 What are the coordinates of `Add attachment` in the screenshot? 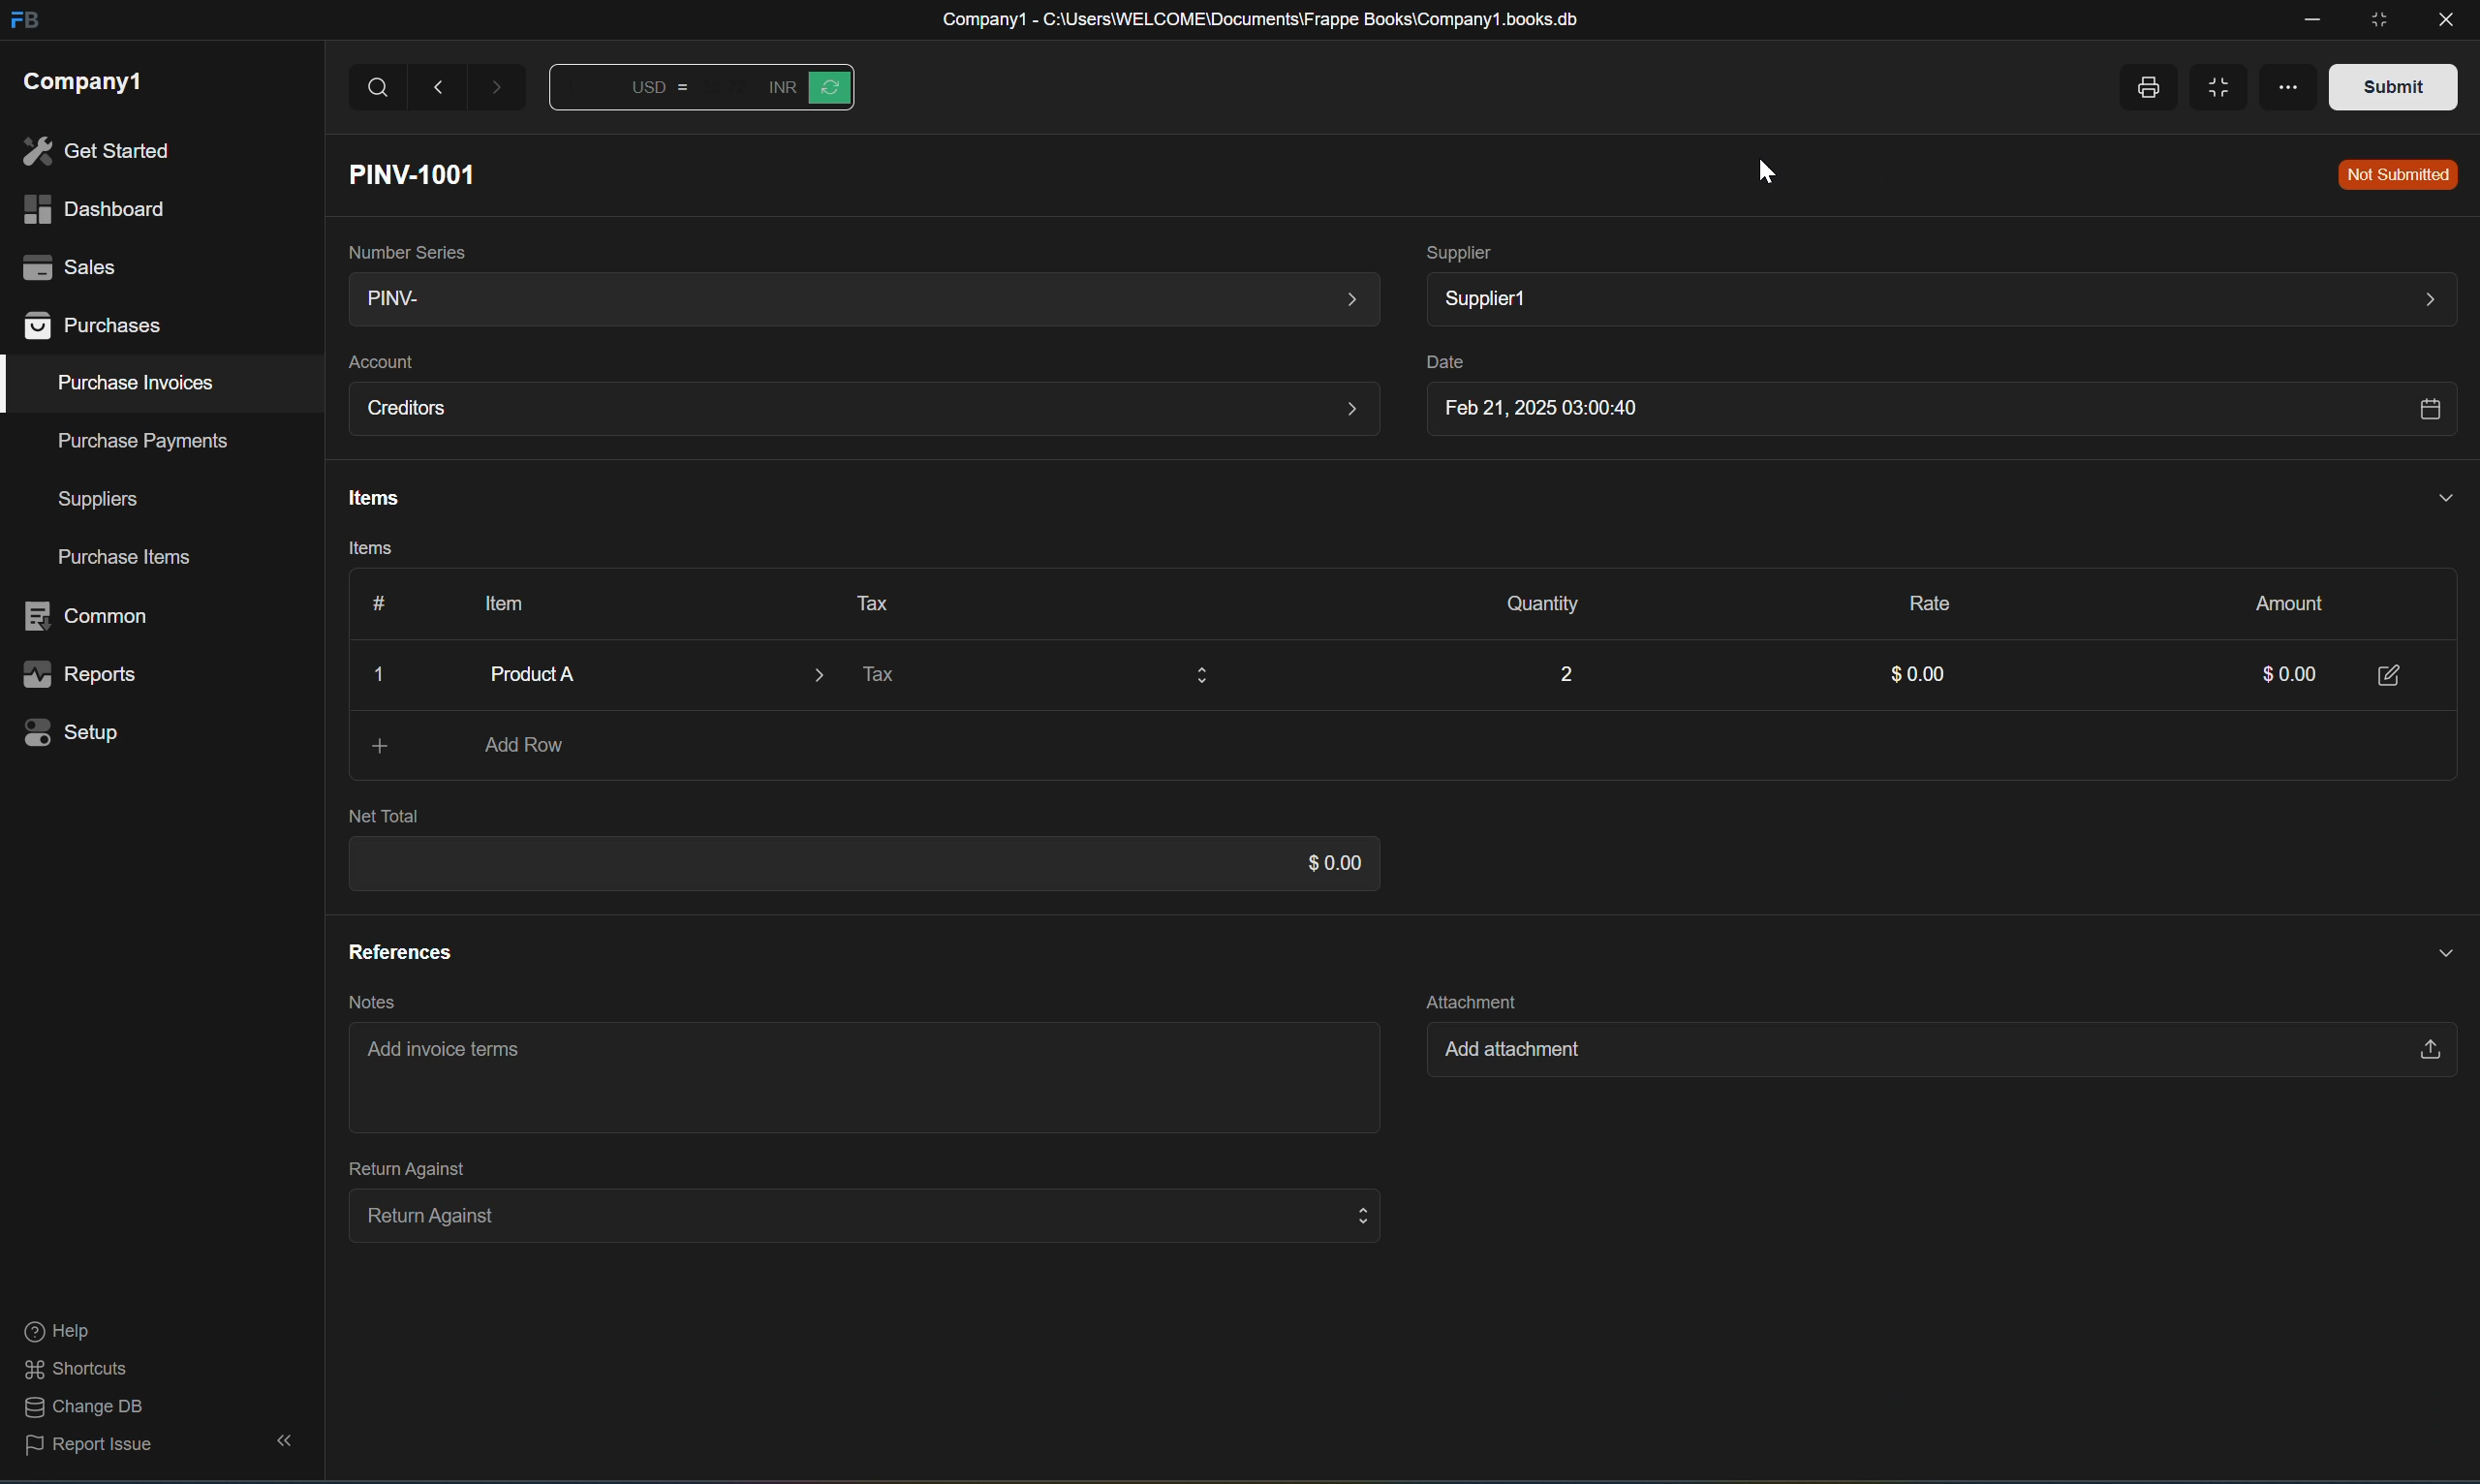 It's located at (1927, 1054).